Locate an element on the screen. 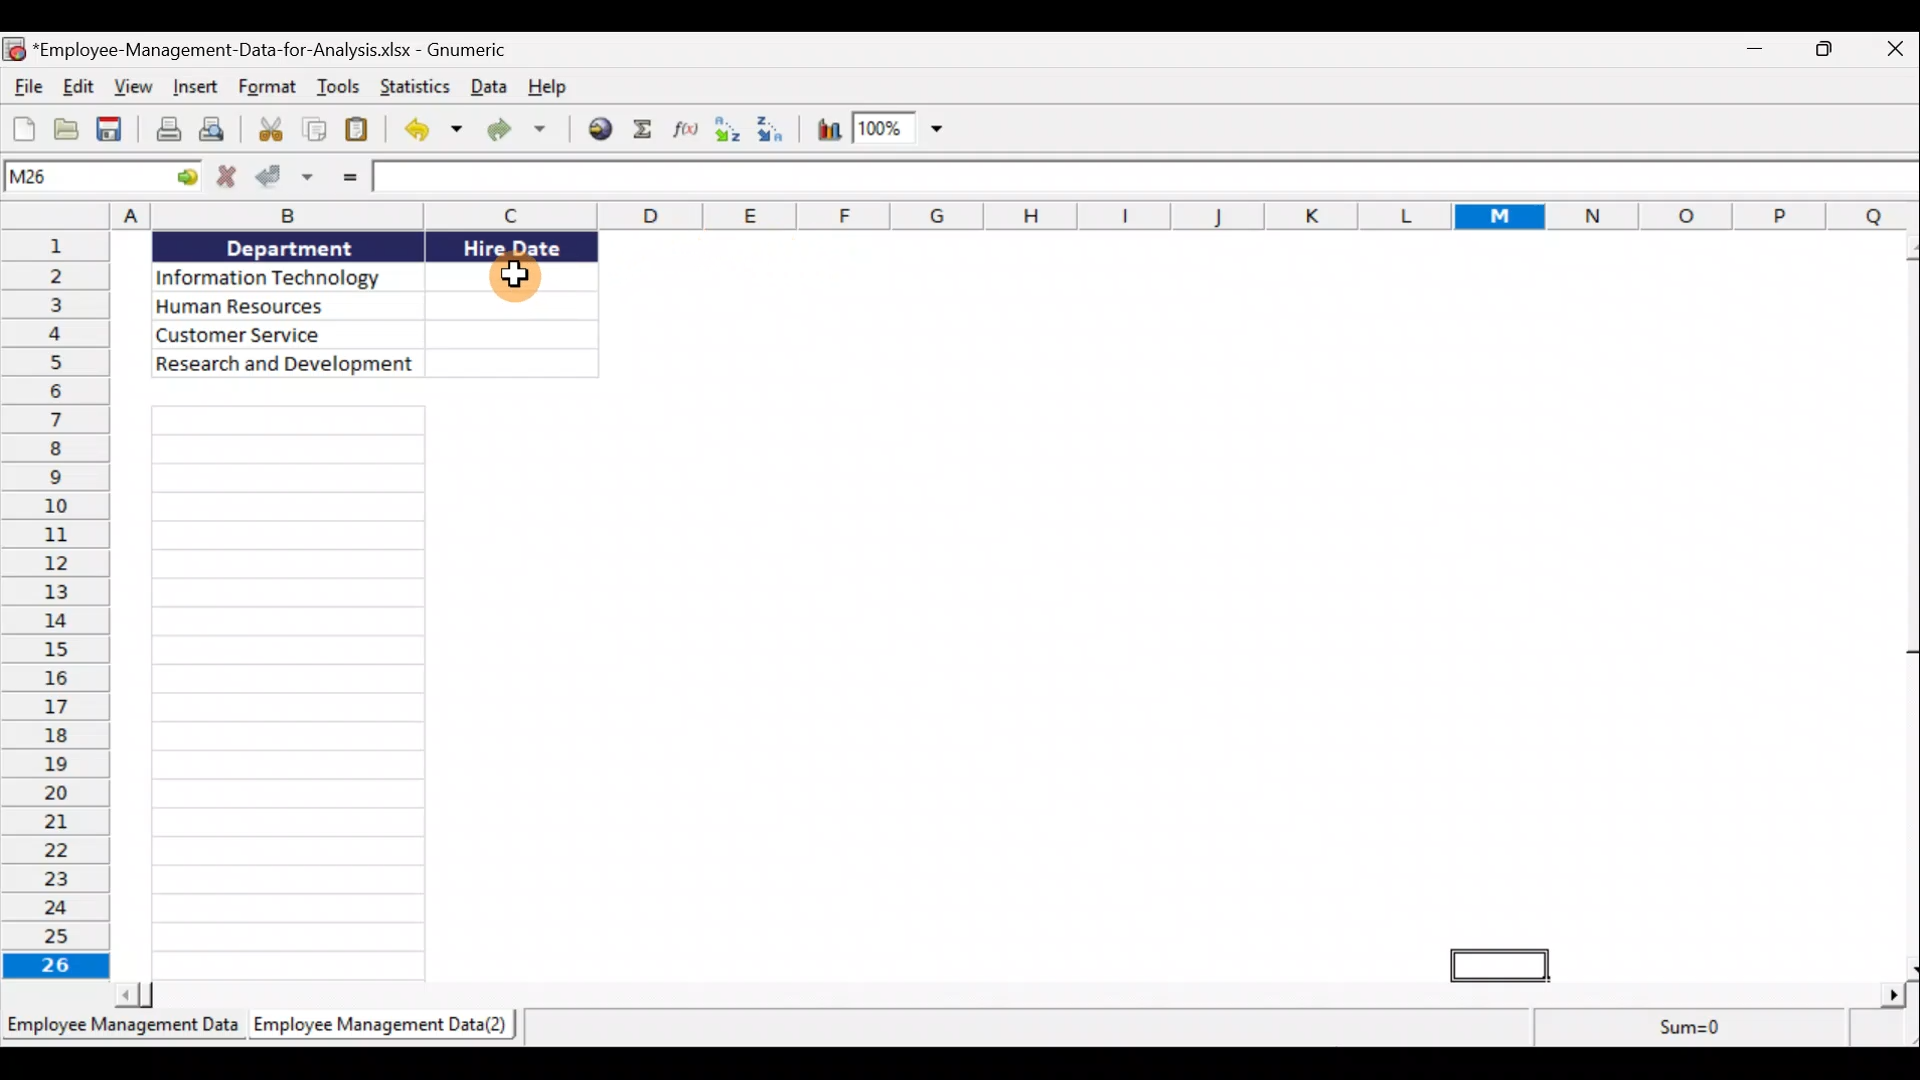 The image size is (1920, 1080). selected cell is located at coordinates (1499, 966).